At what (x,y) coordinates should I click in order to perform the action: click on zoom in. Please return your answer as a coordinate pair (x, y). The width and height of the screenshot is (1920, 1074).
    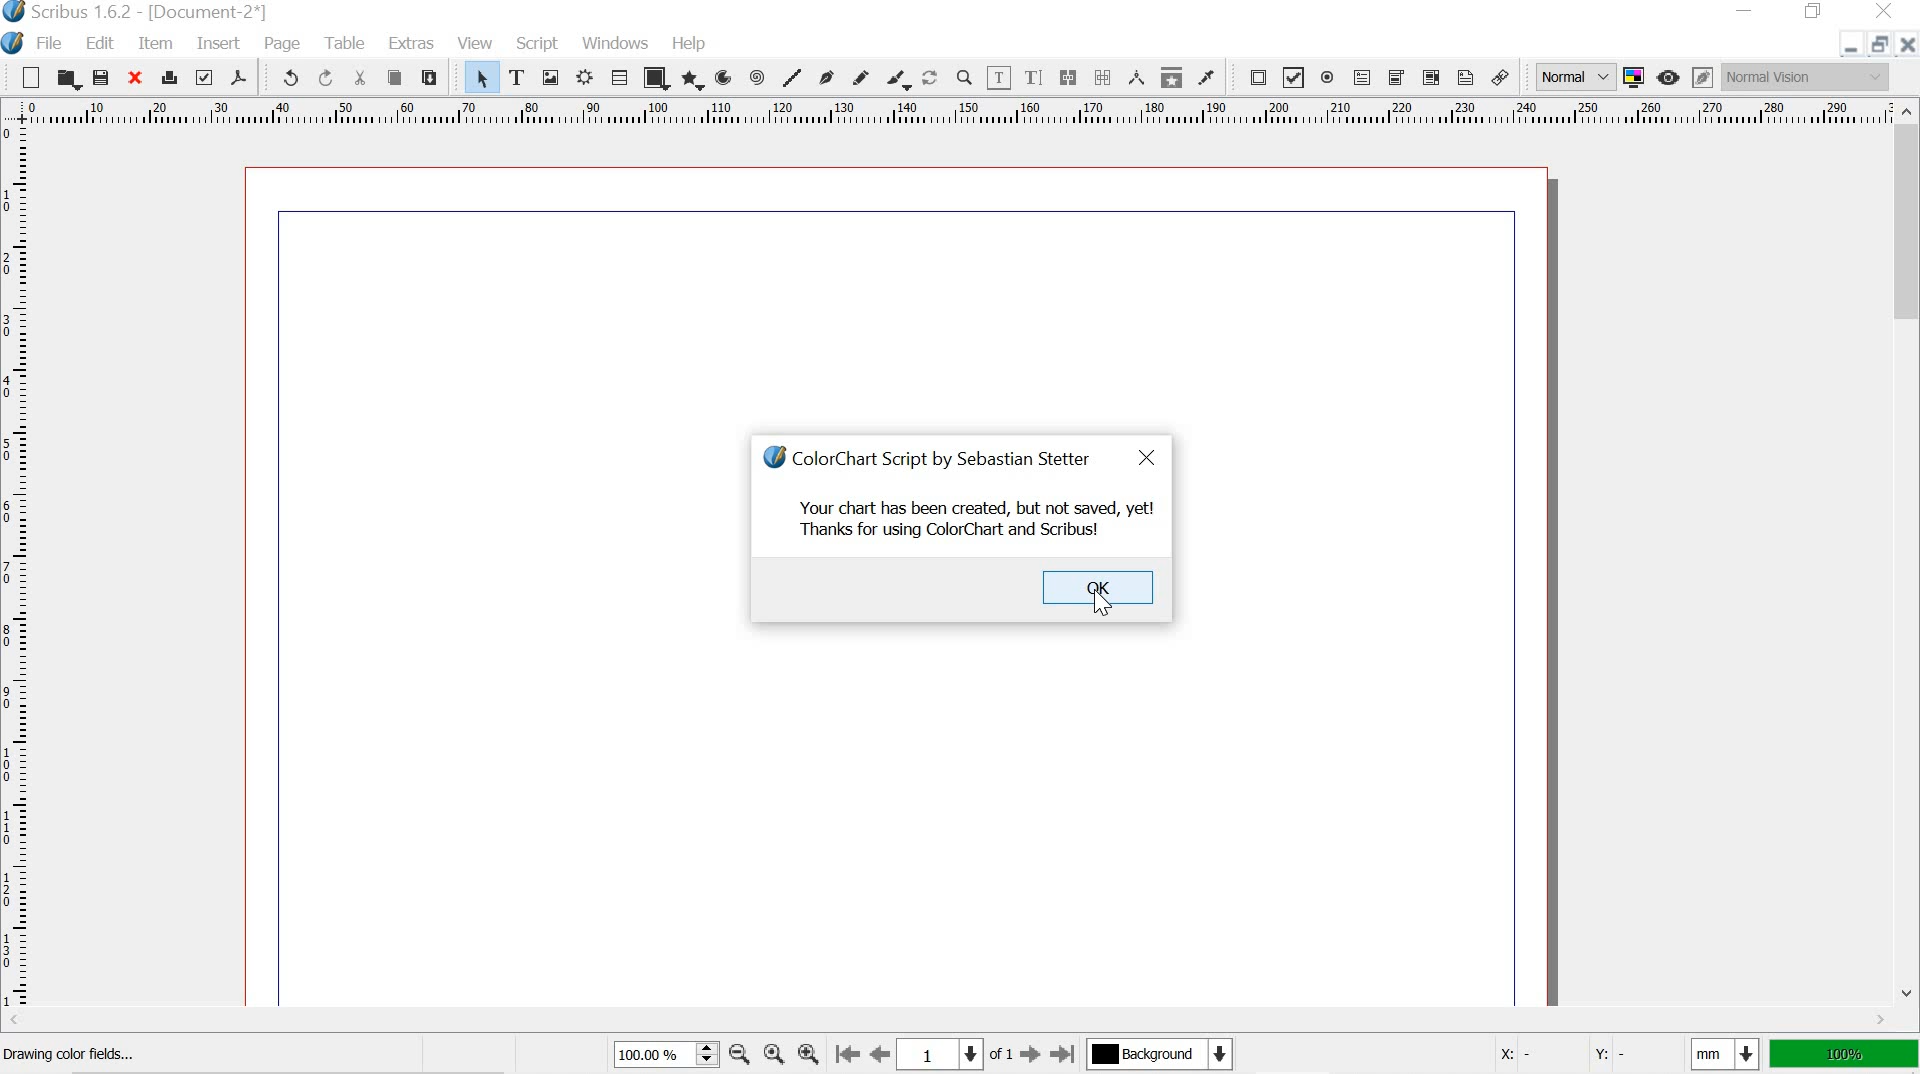
    Looking at the image, I should click on (806, 1053).